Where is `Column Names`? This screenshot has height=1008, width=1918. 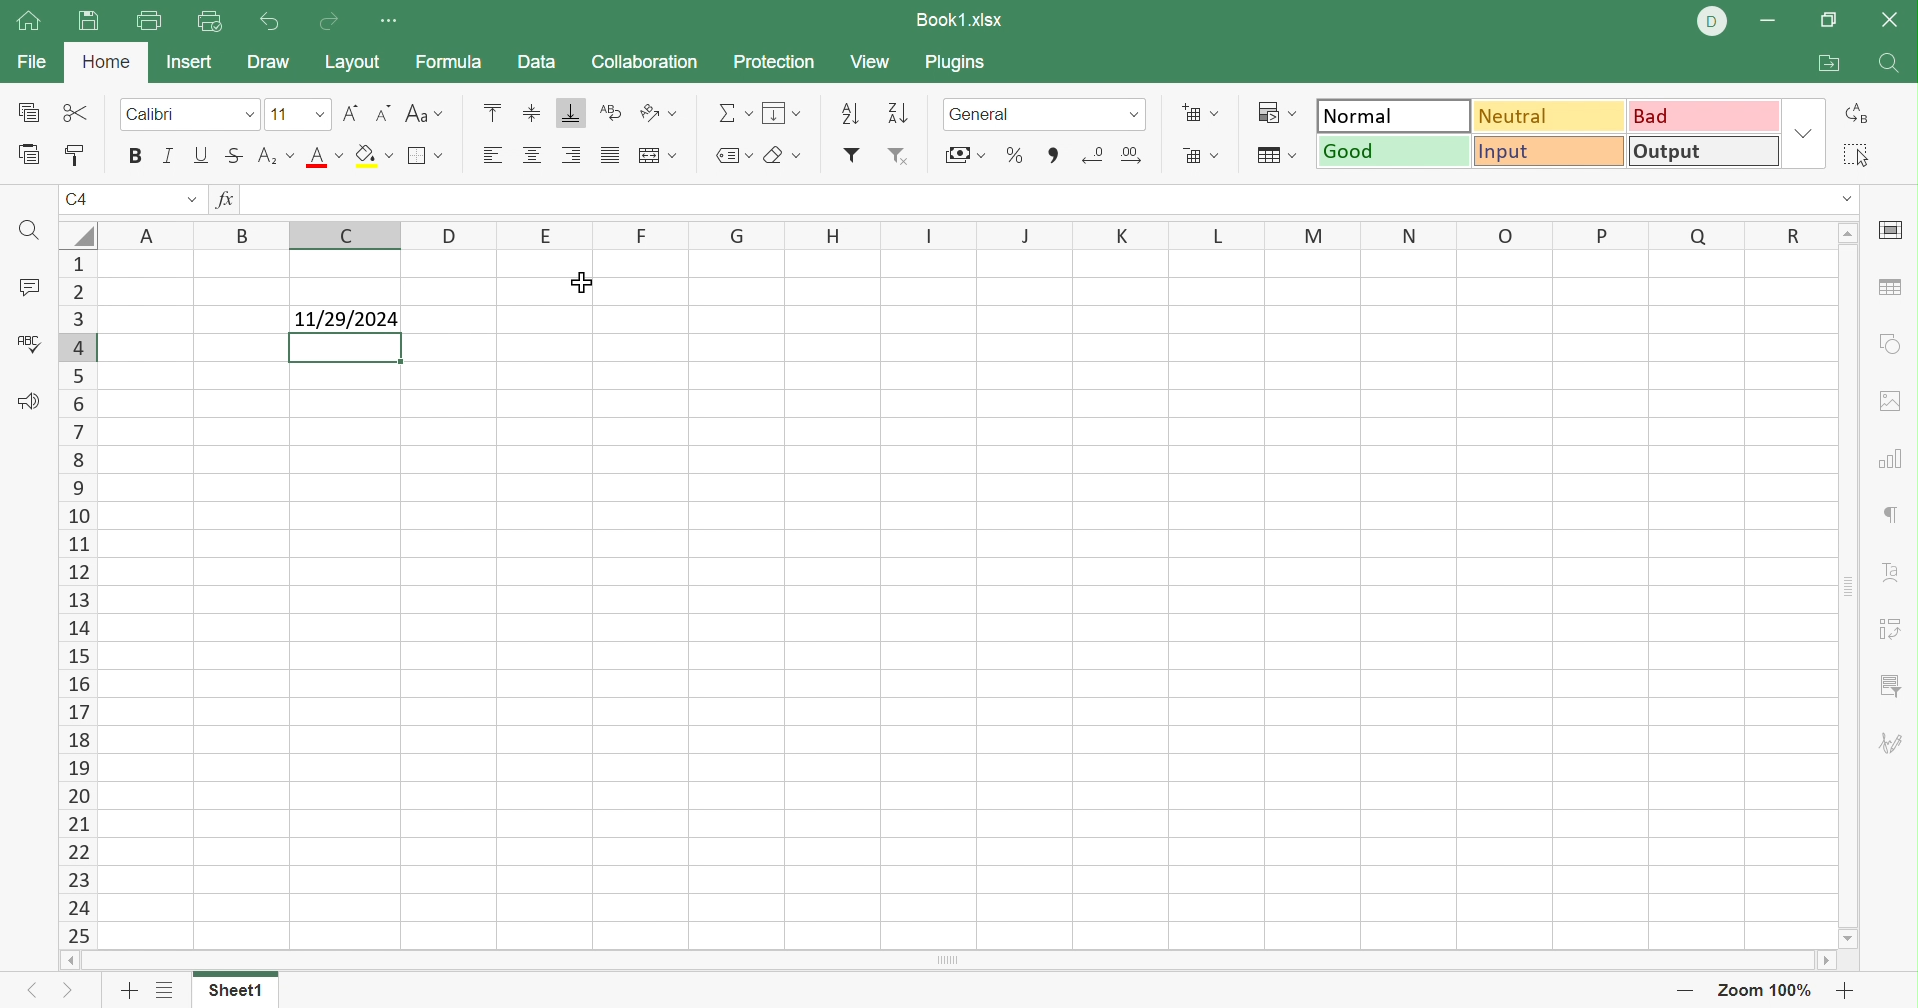
Column Names is located at coordinates (955, 238).